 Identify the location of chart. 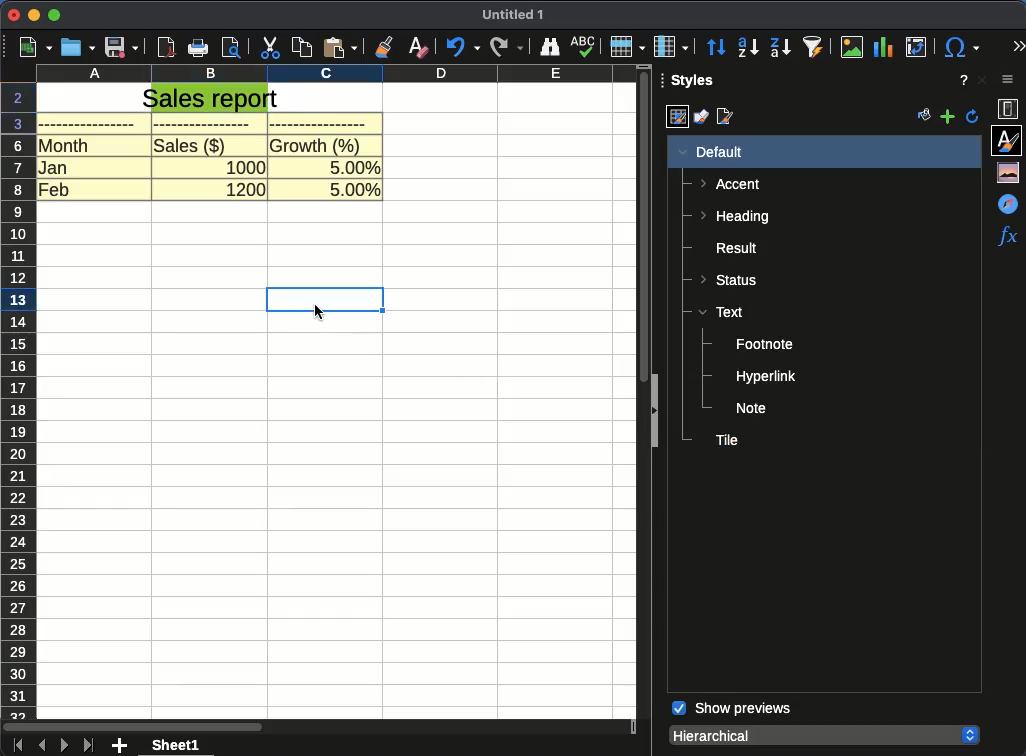
(885, 48).